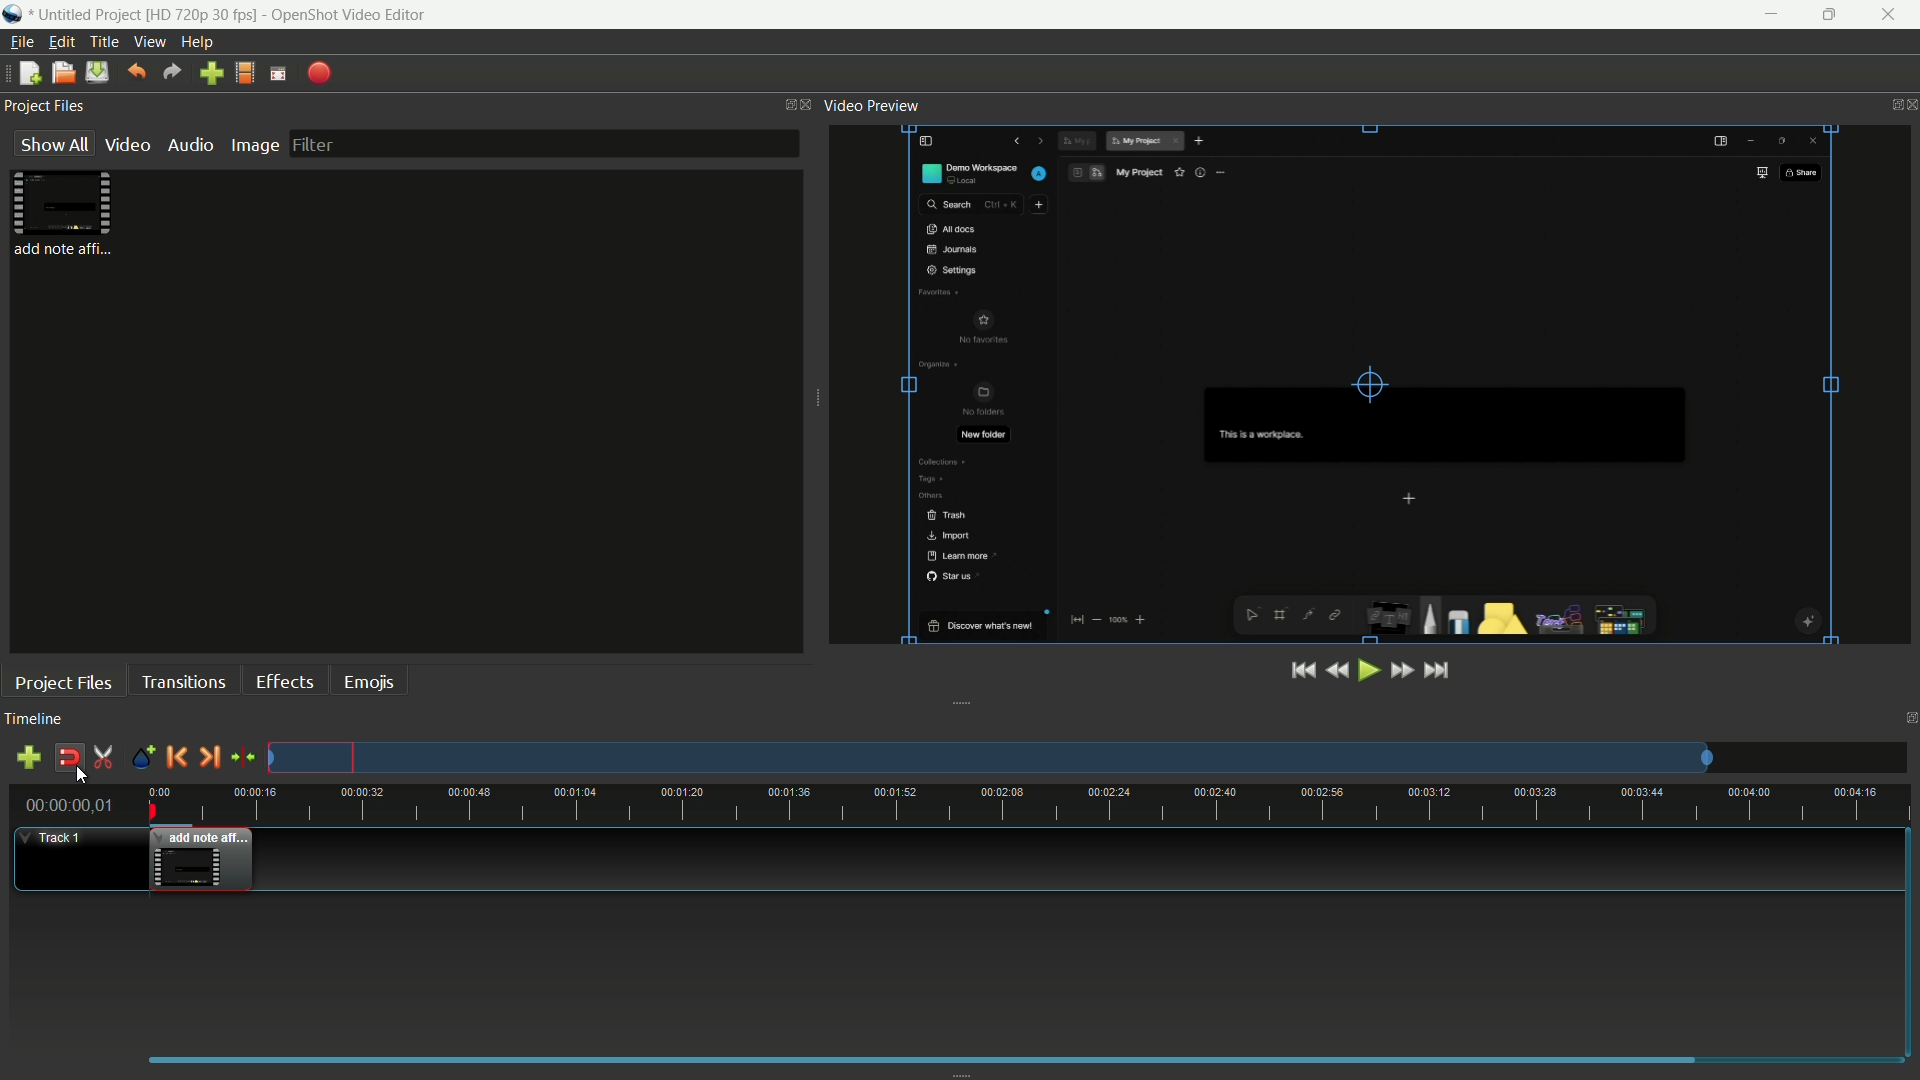 The height and width of the screenshot is (1080, 1920). I want to click on next marker, so click(207, 756).